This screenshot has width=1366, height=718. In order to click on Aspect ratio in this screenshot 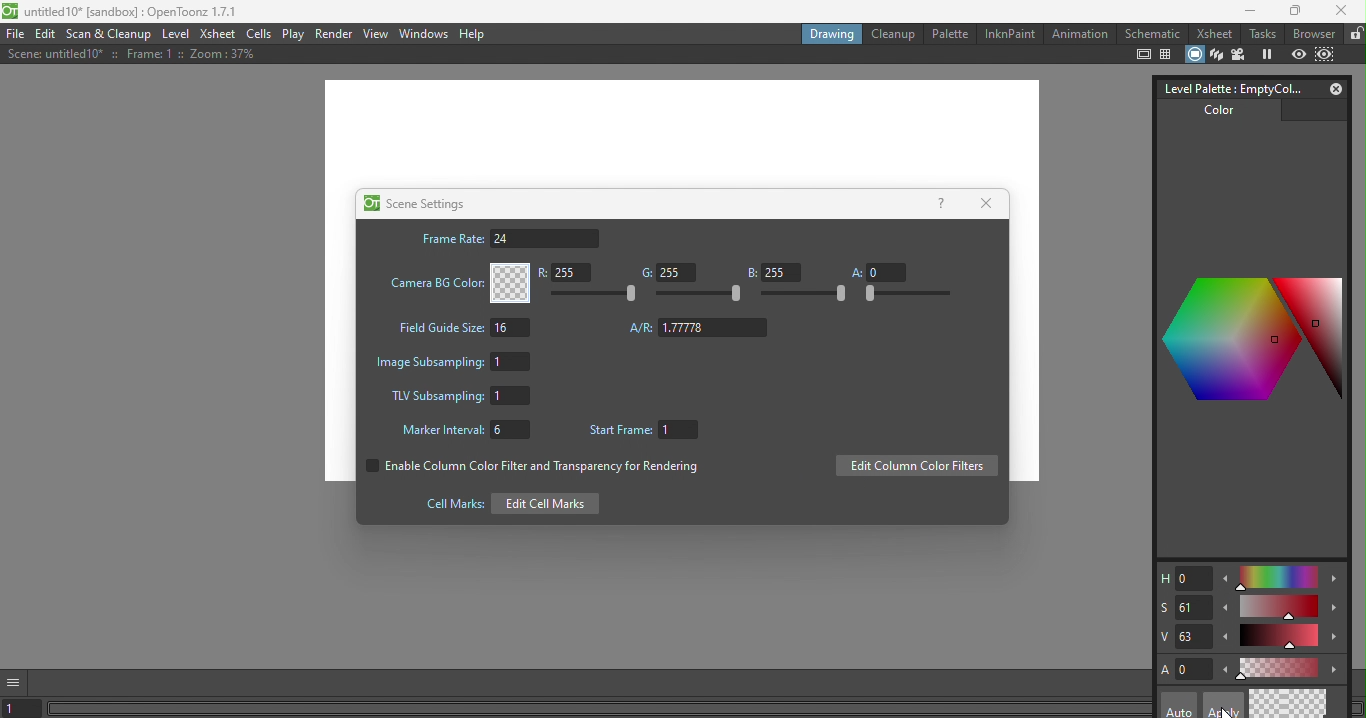, I will do `click(699, 328)`.